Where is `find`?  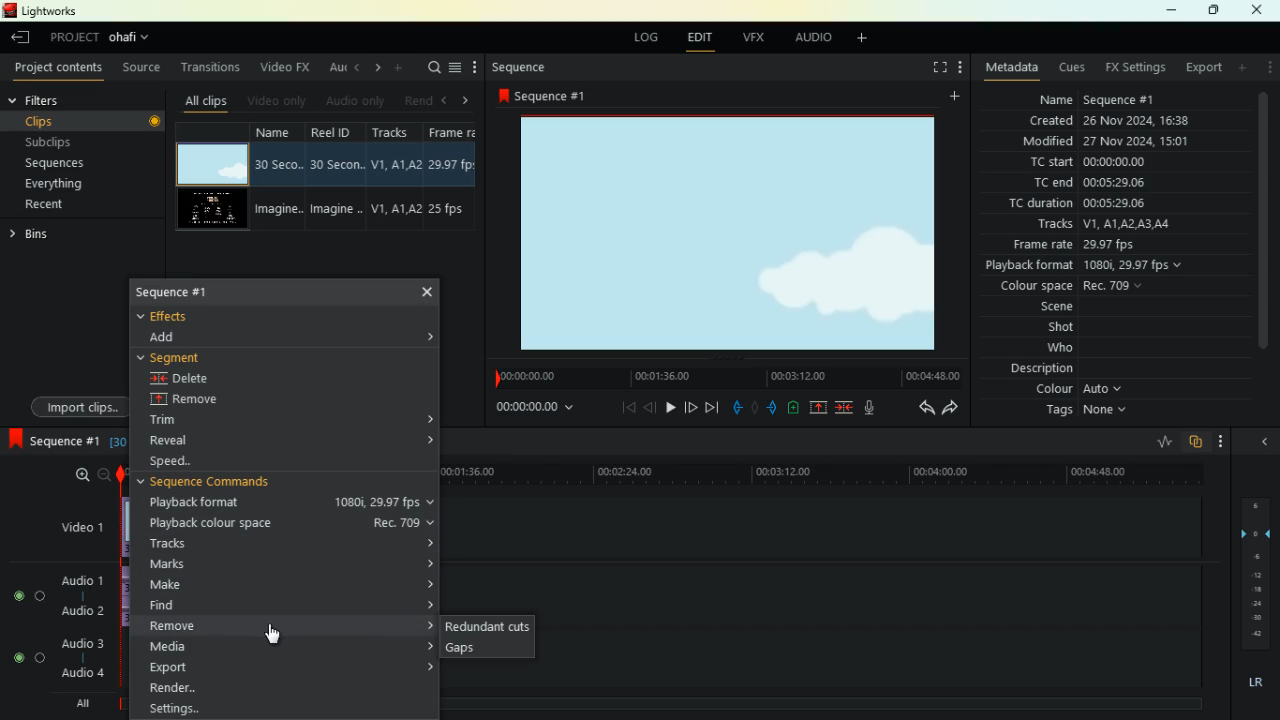
find is located at coordinates (288, 604).